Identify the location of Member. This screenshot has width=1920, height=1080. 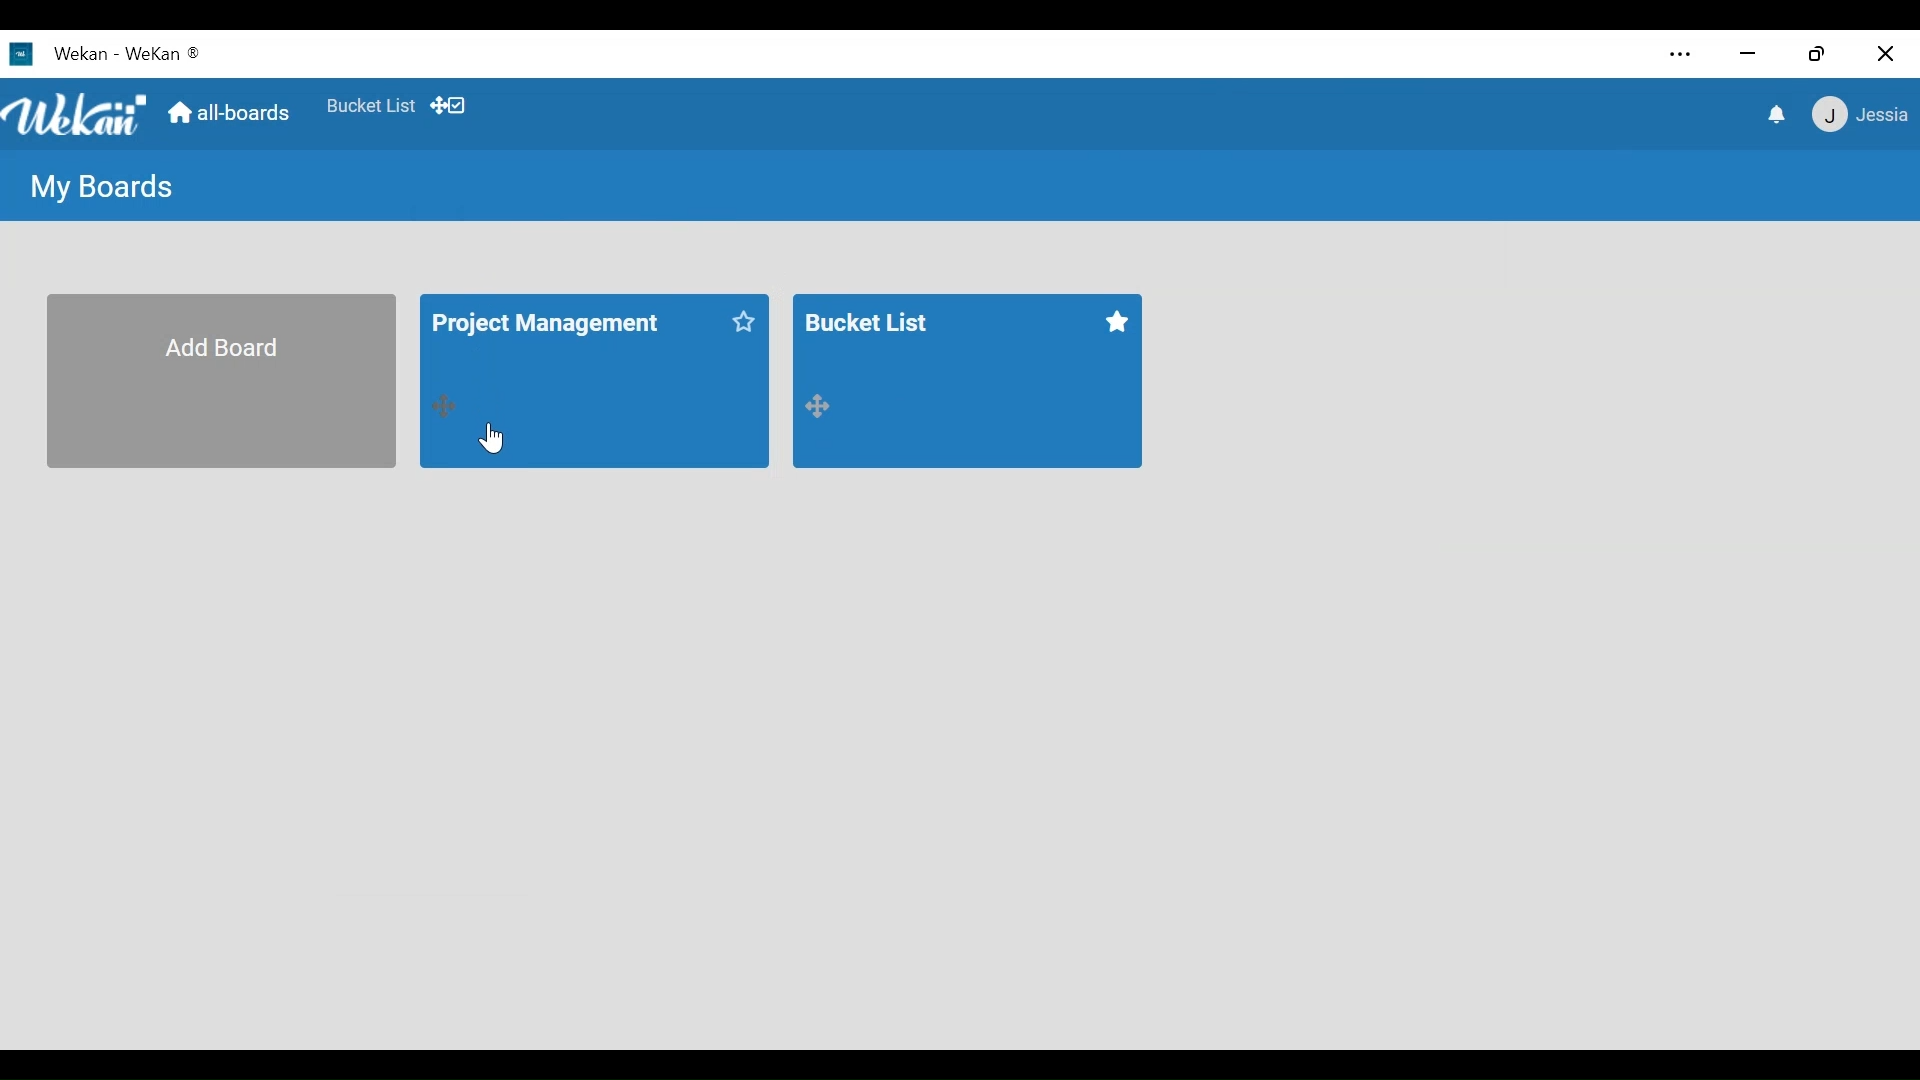
(1859, 117).